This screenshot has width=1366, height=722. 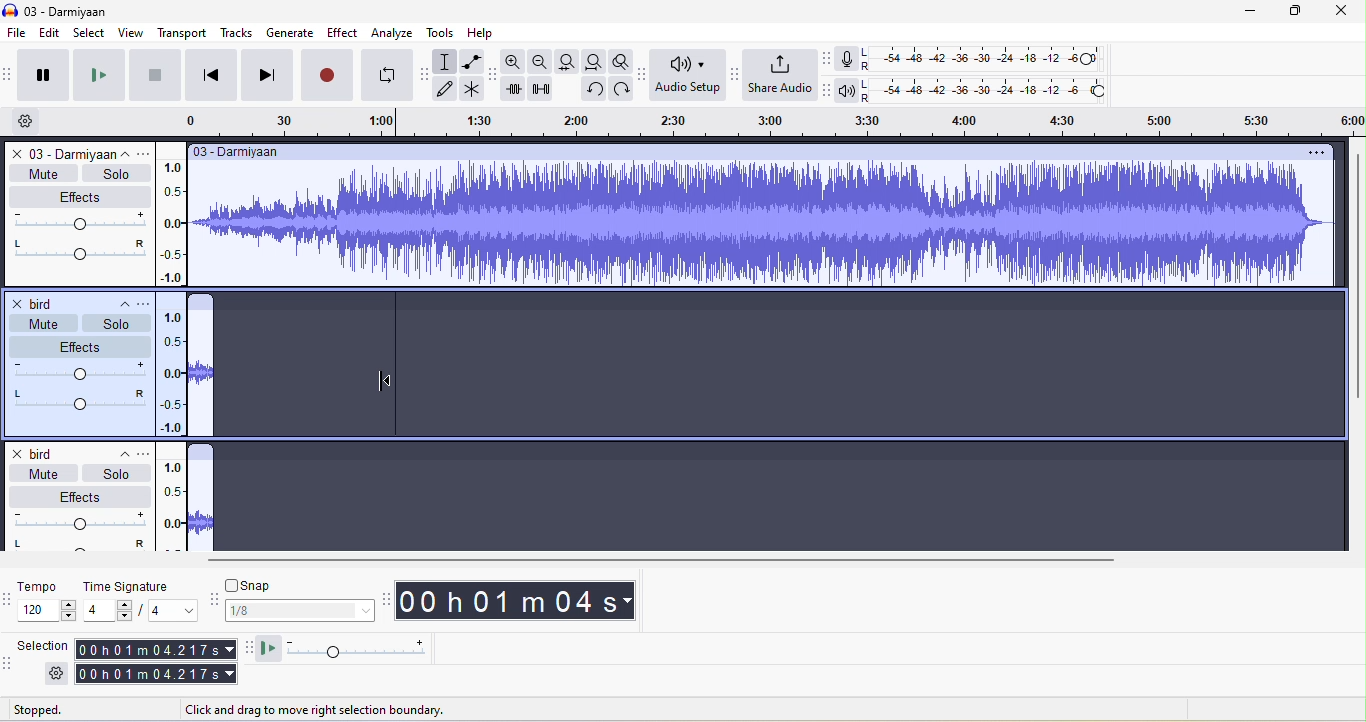 What do you see at coordinates (448, 91) in the screenshot?
I see `draw tool` at bounding box center [448, 91].